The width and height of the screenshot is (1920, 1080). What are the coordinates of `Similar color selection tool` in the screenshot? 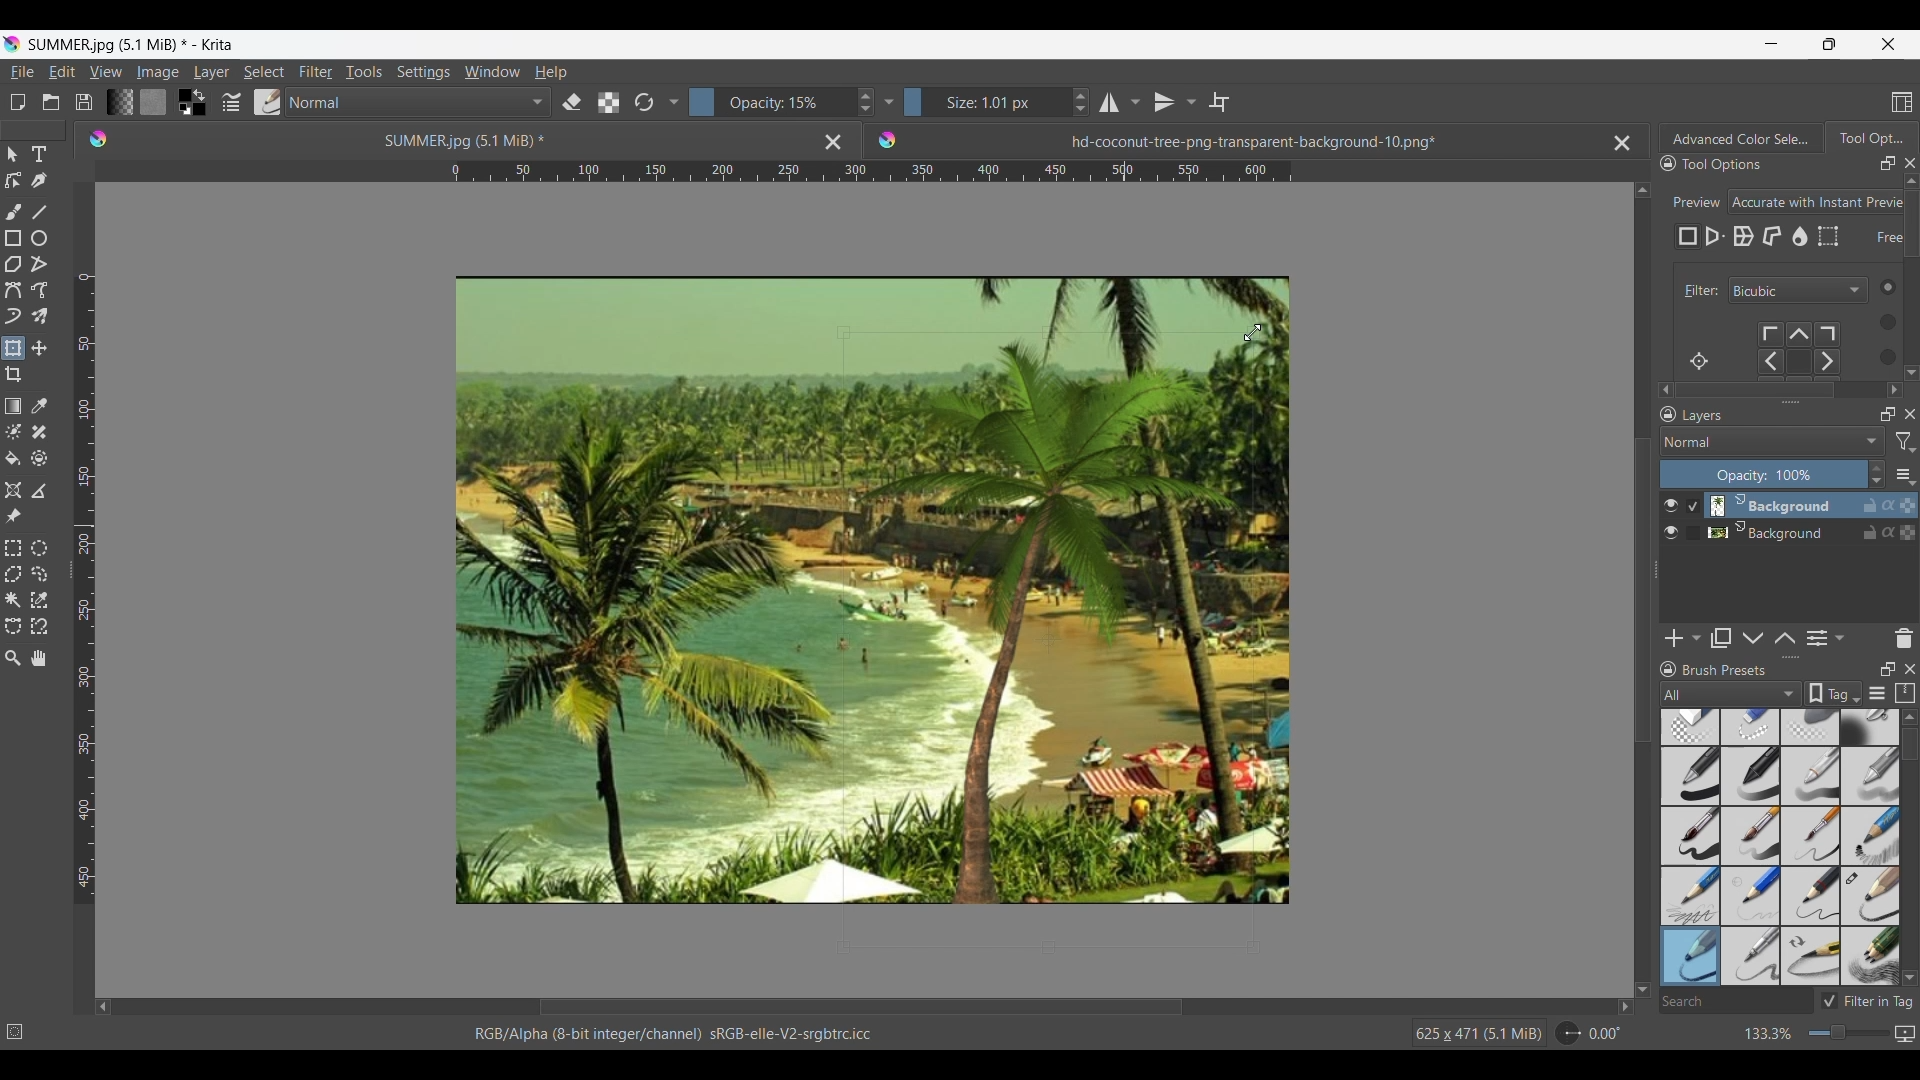 It's located at (39, 599).